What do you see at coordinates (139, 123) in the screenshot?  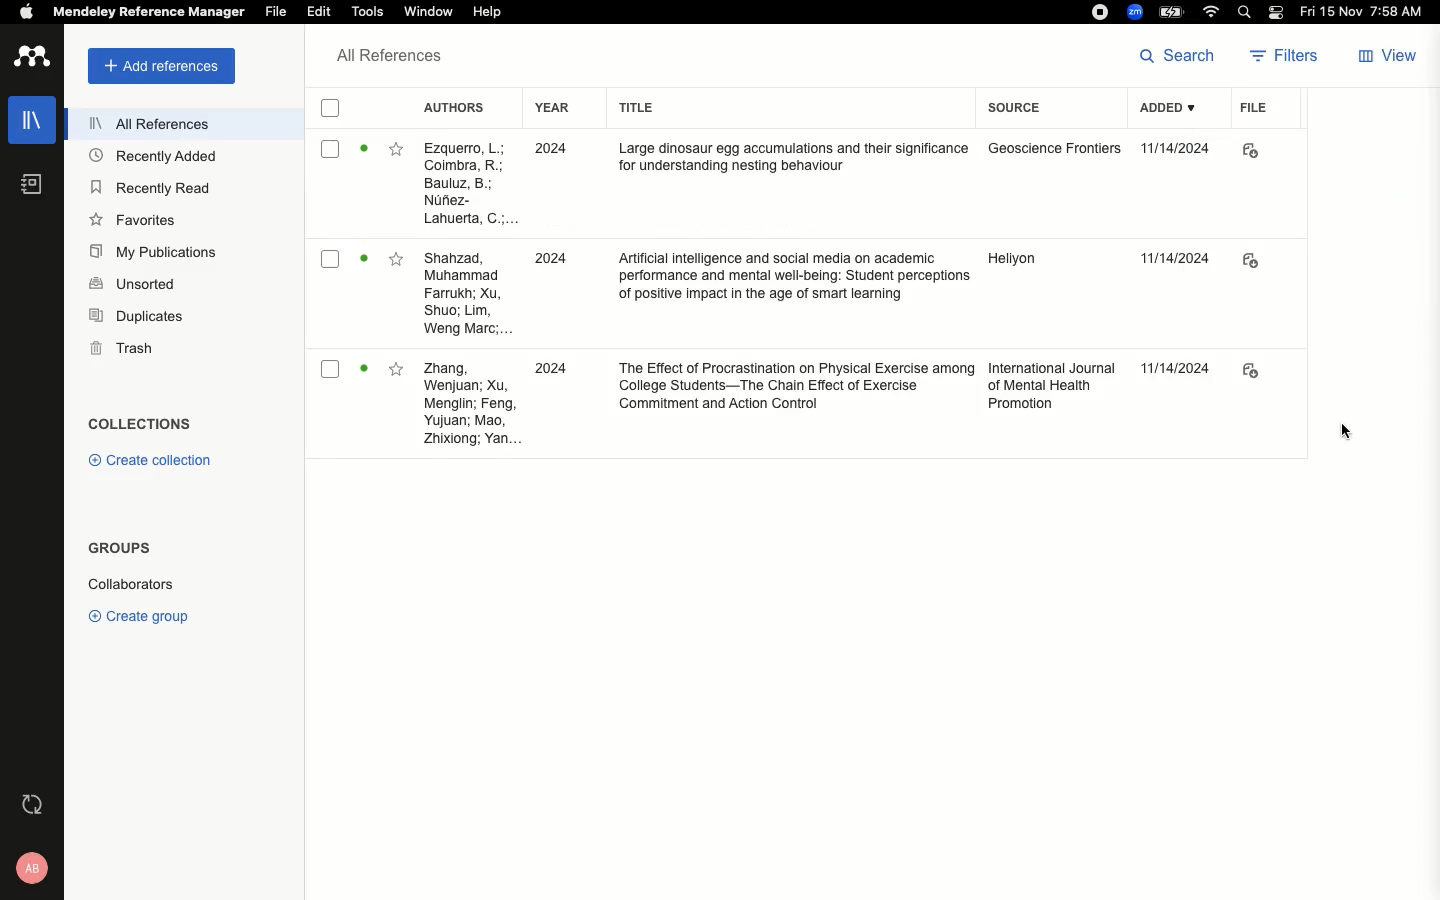 I see `All references` at bounding box center [139, 123].